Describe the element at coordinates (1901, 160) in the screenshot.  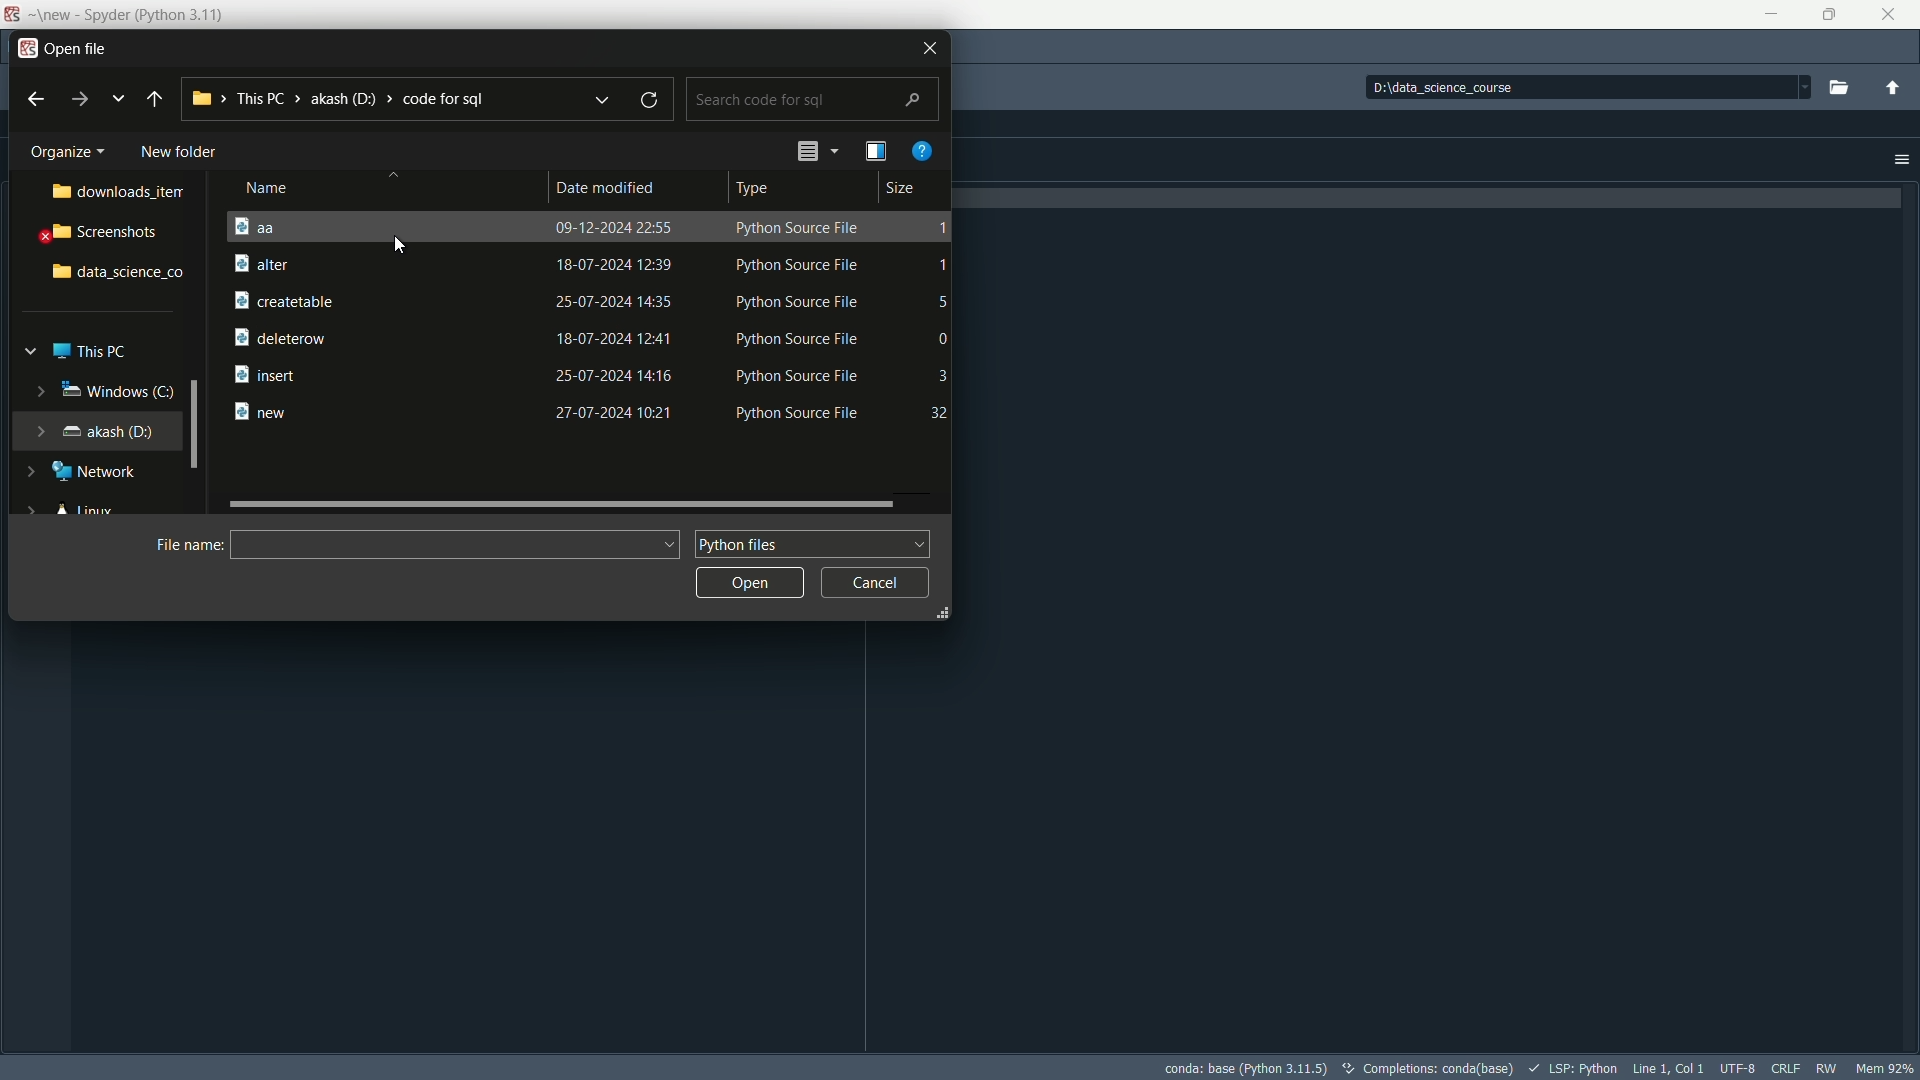
I see `options` at that location.